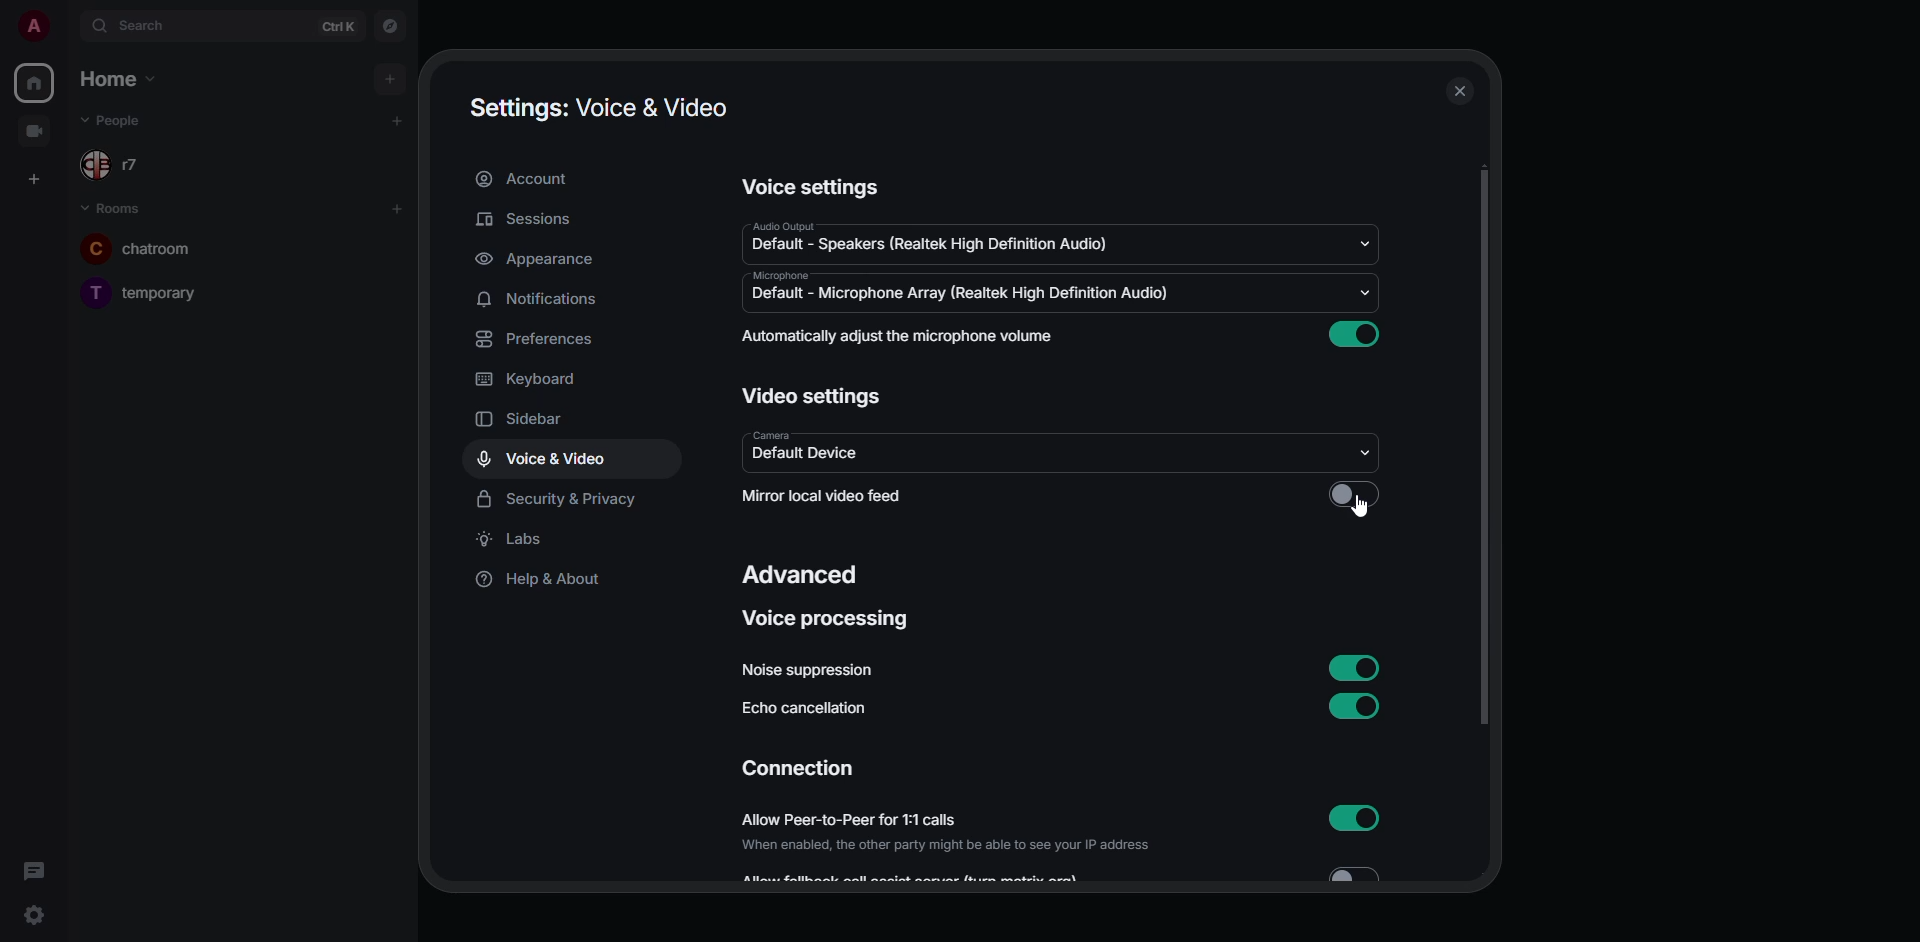 This screenshot has height=942, width=1920. Describe the element at coordinates (152, 26) in the screenshot. I see `search` at that location.